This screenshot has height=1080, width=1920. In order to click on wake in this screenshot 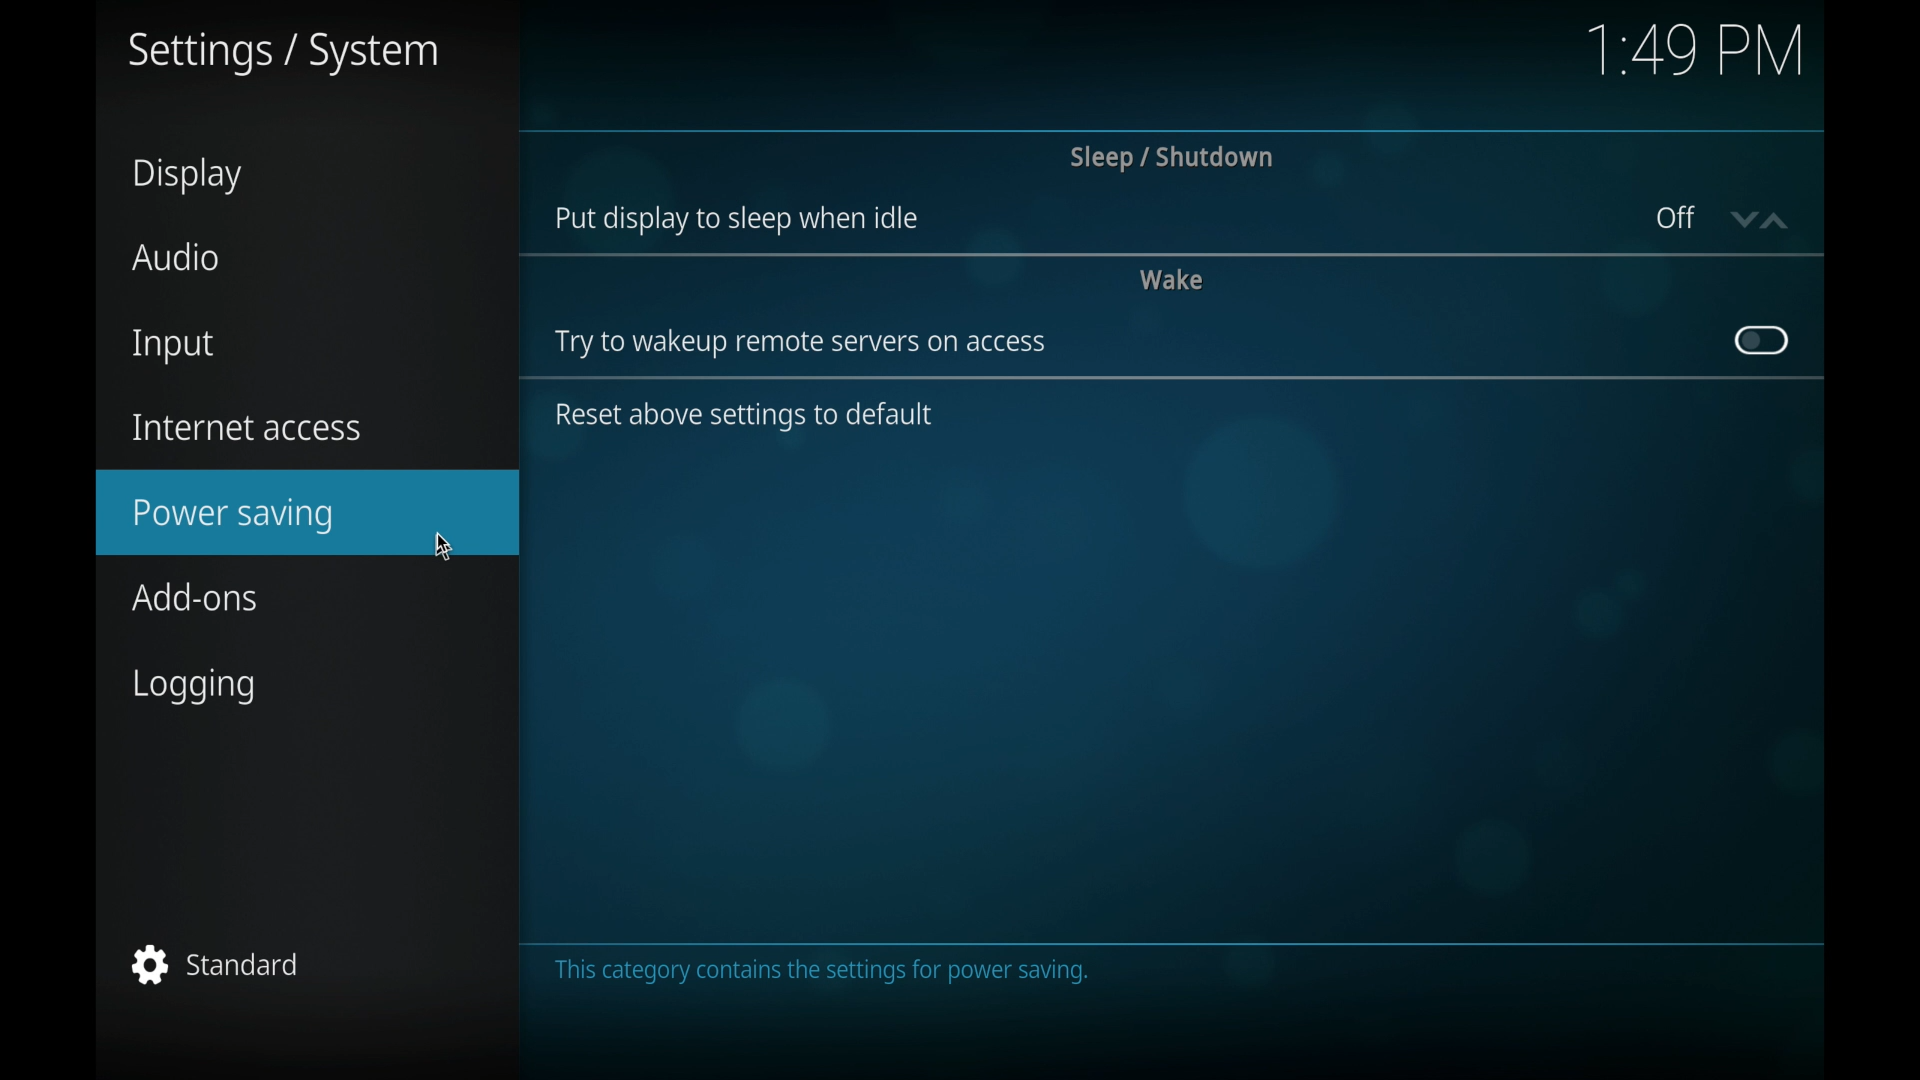, I will do `click(1172, 278)`.